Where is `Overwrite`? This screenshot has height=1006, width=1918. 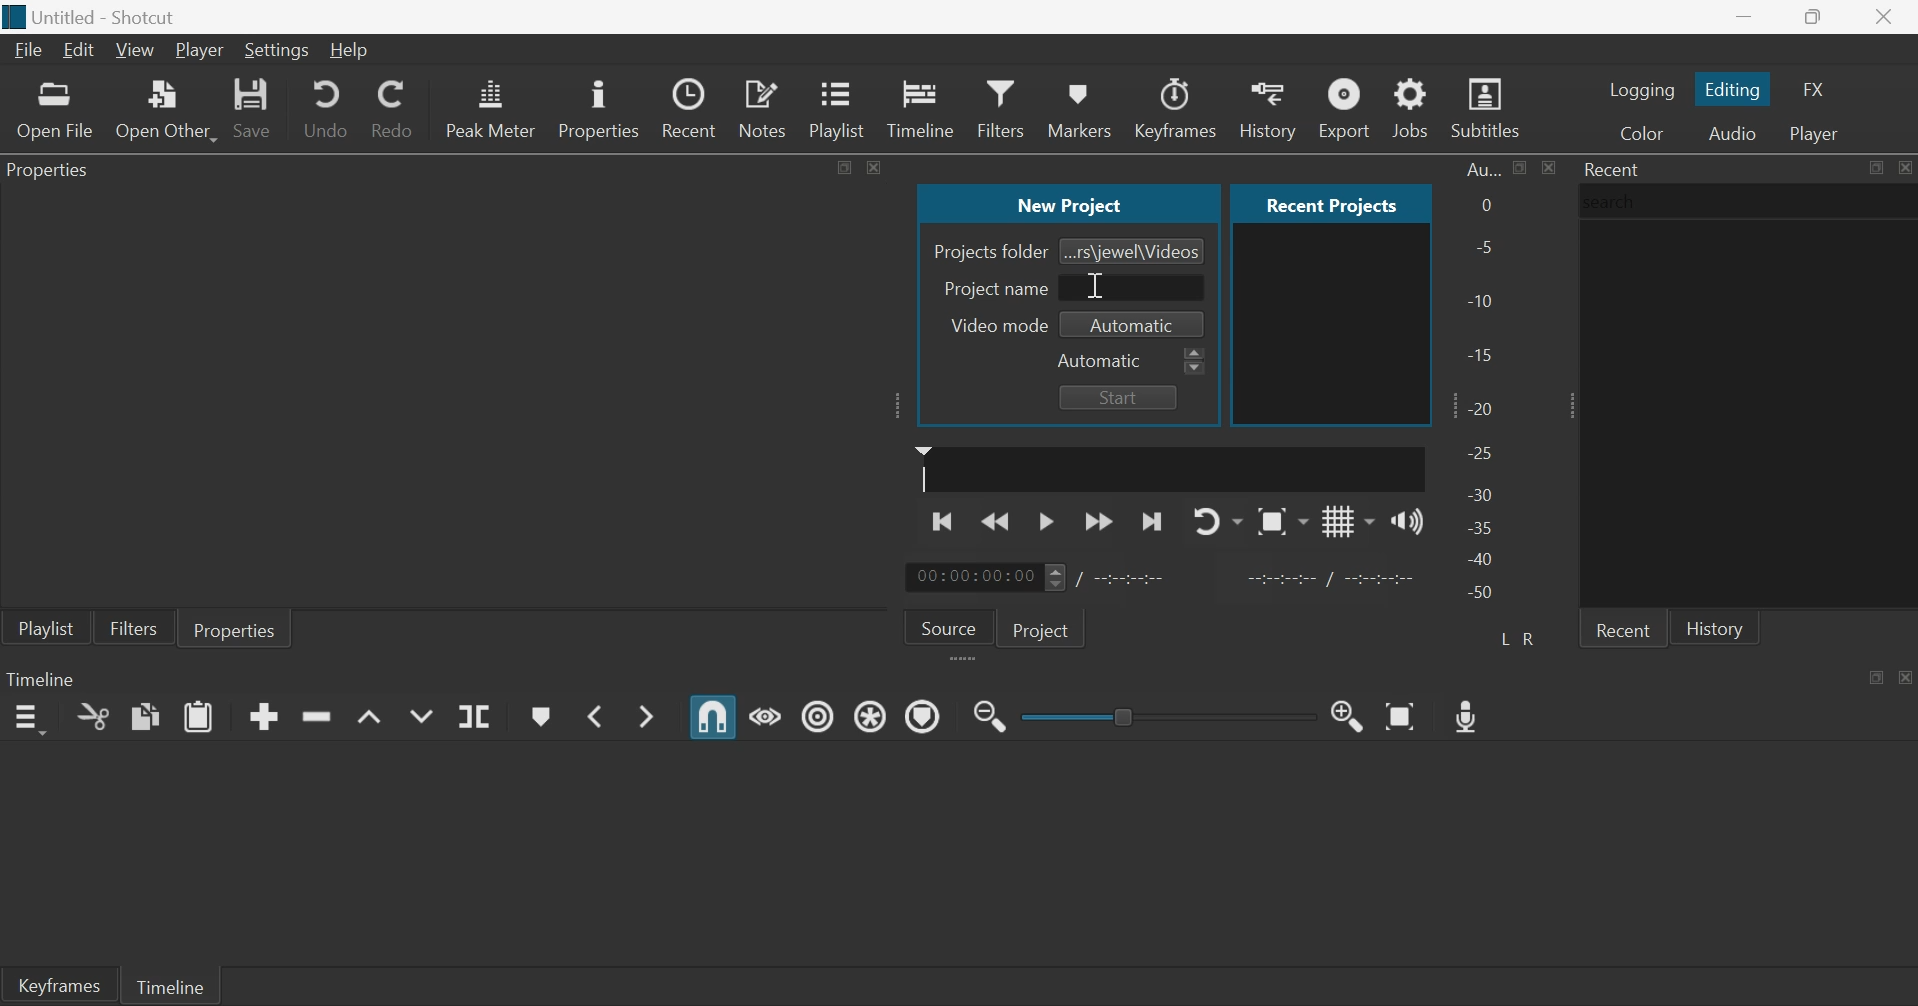
Overwrite is located at coordinates (420, 716).